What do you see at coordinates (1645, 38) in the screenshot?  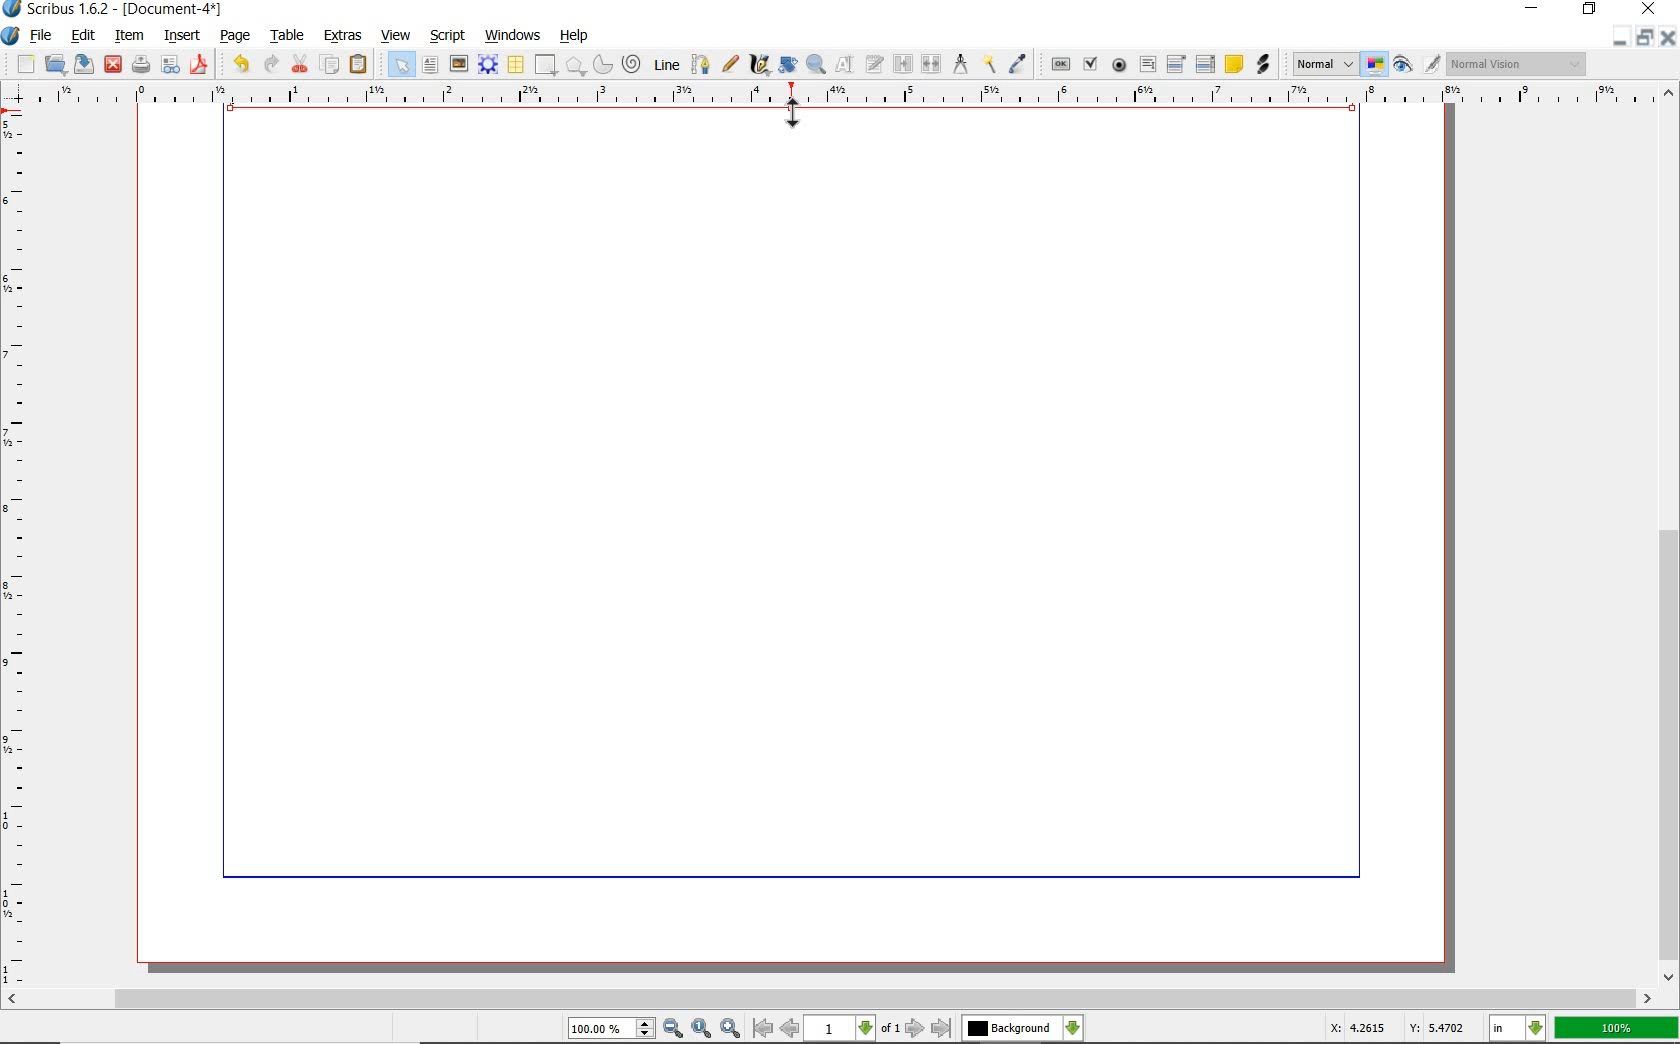 I see `restore` at bounding box center [1645, 38].